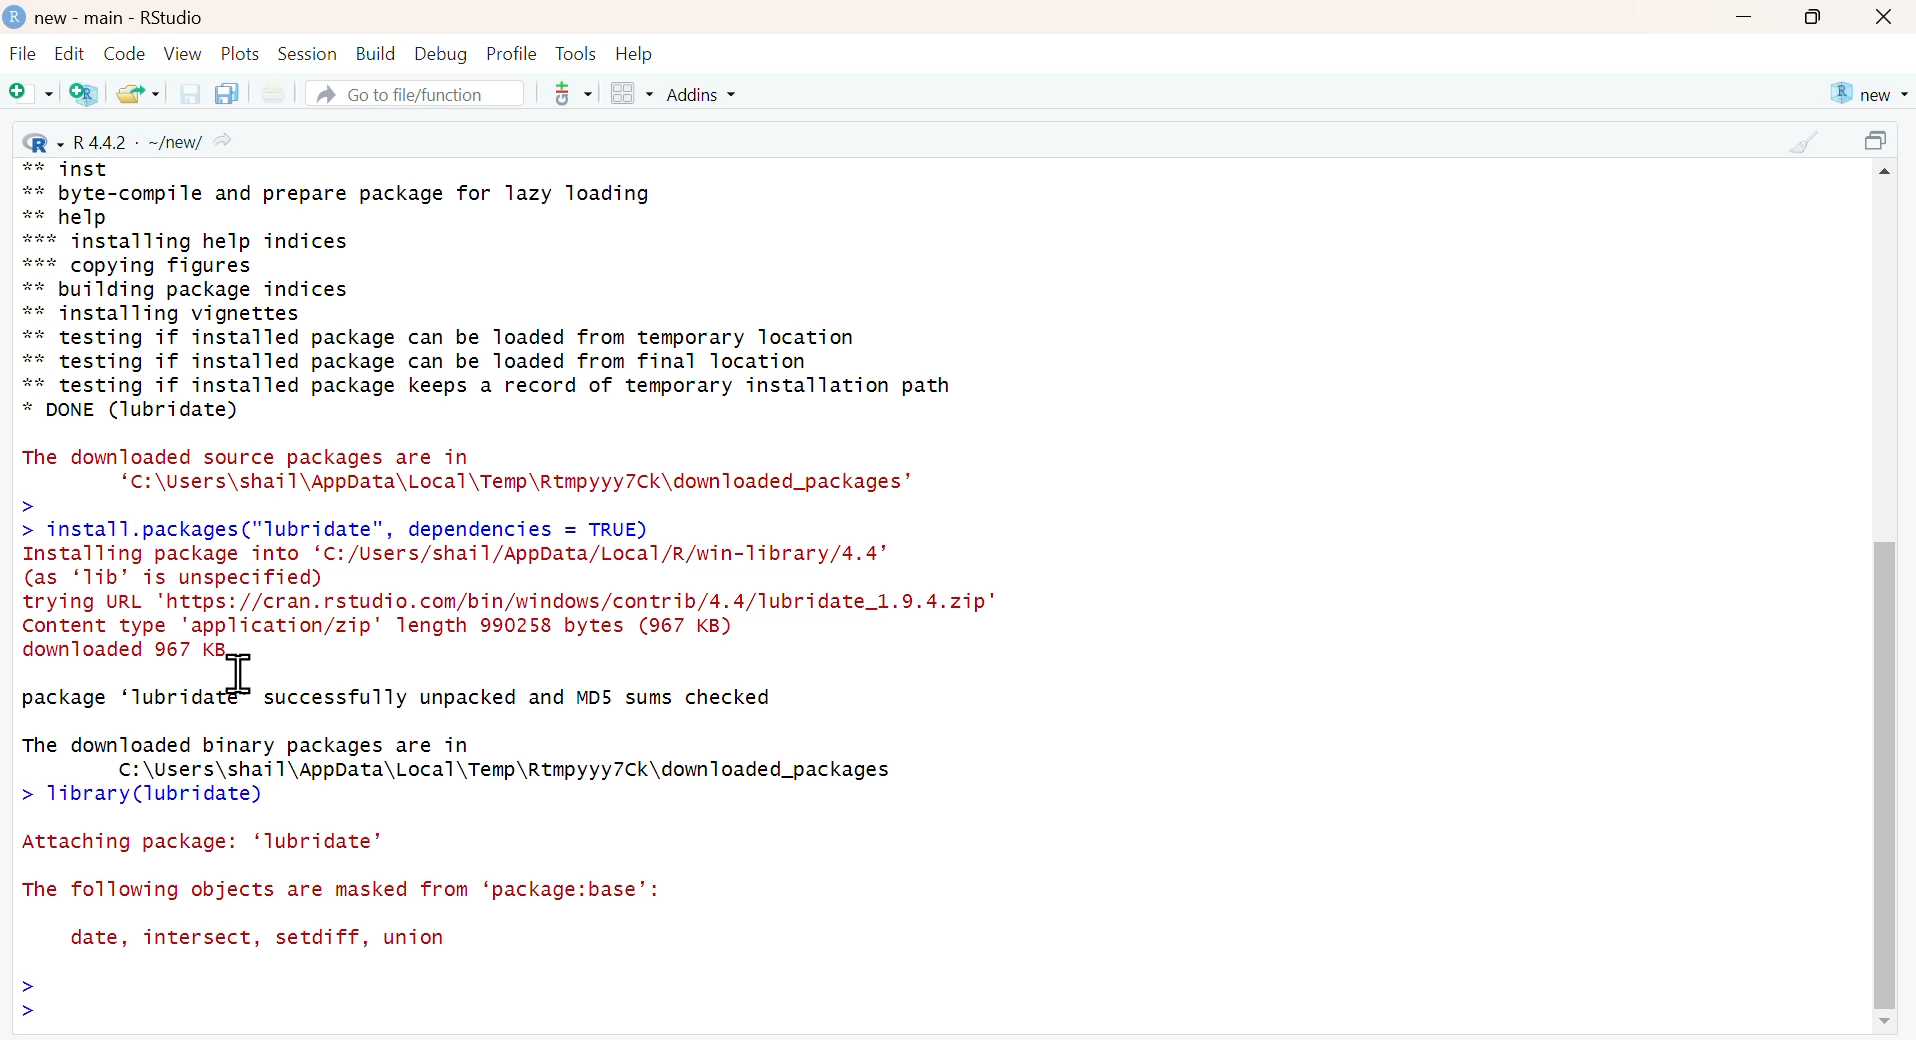 This screenshot has width=1916, height=1040. Describe the element at coordinates (241, 53) in the screenshot. I see `Plots` at that location.